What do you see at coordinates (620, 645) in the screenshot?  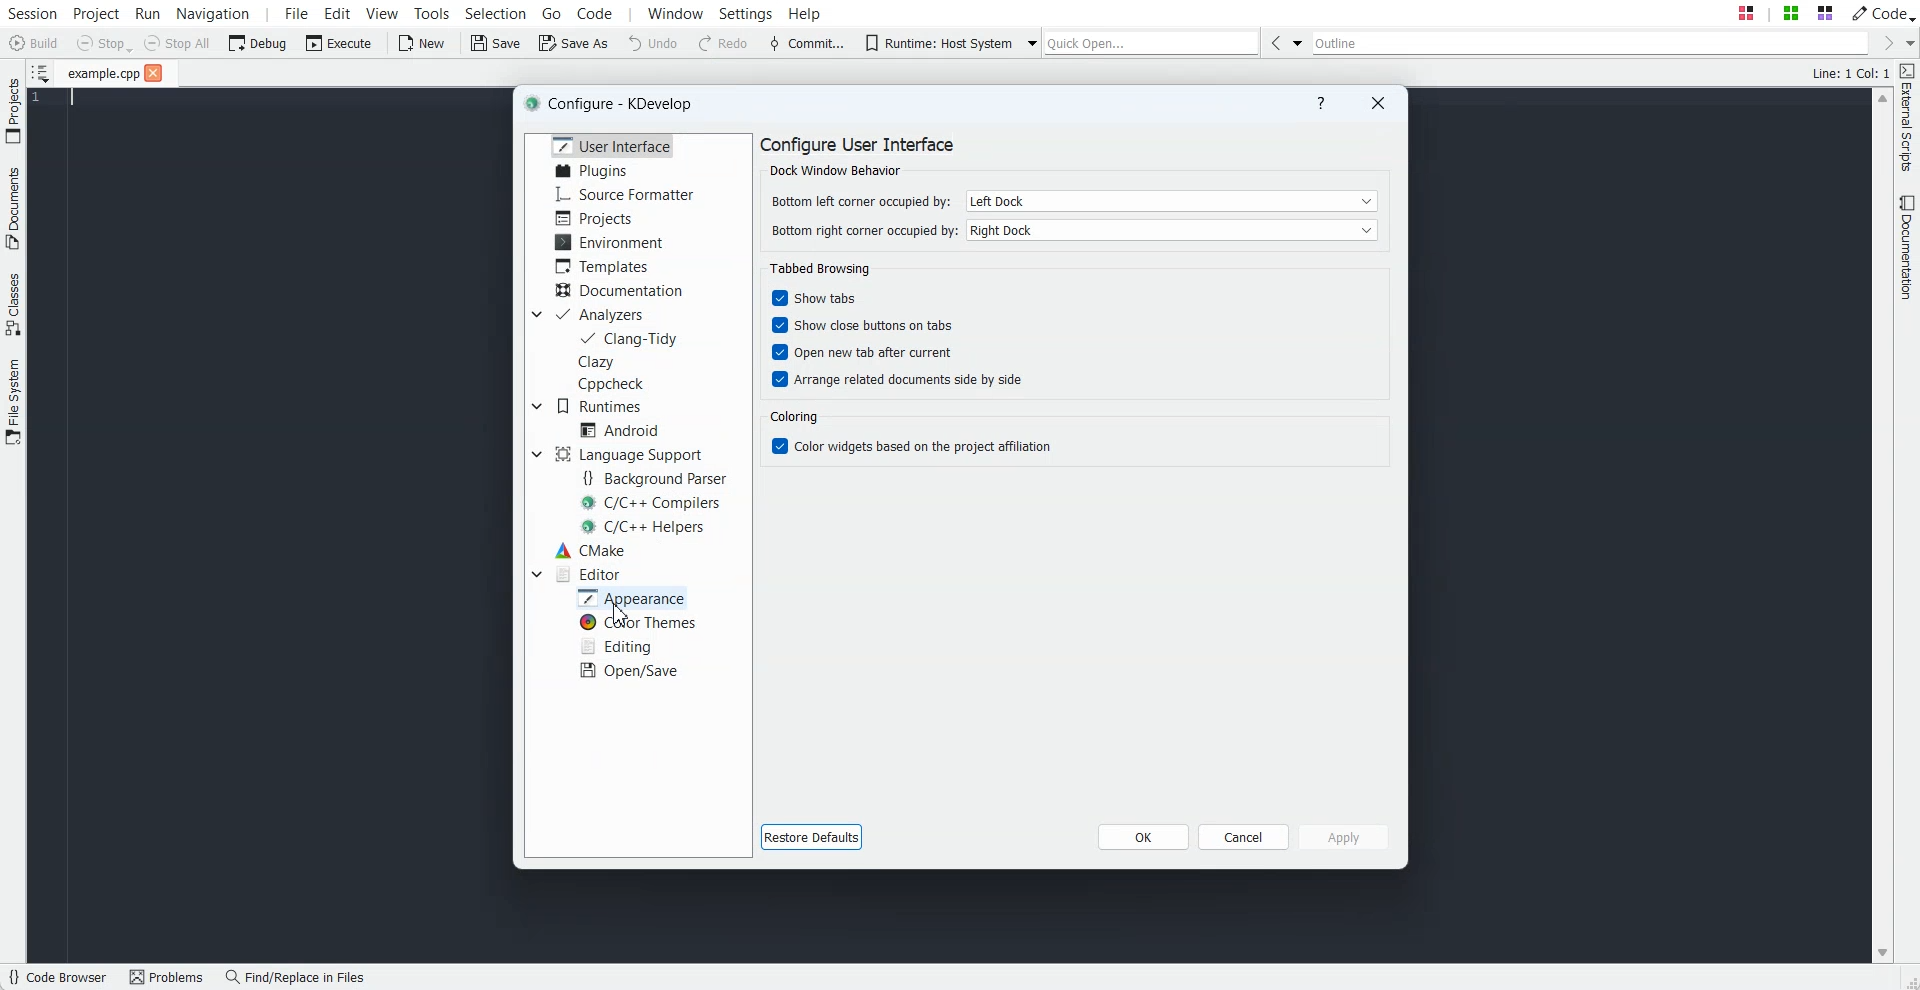 I see `Editing` at bounding box center [620, 645].